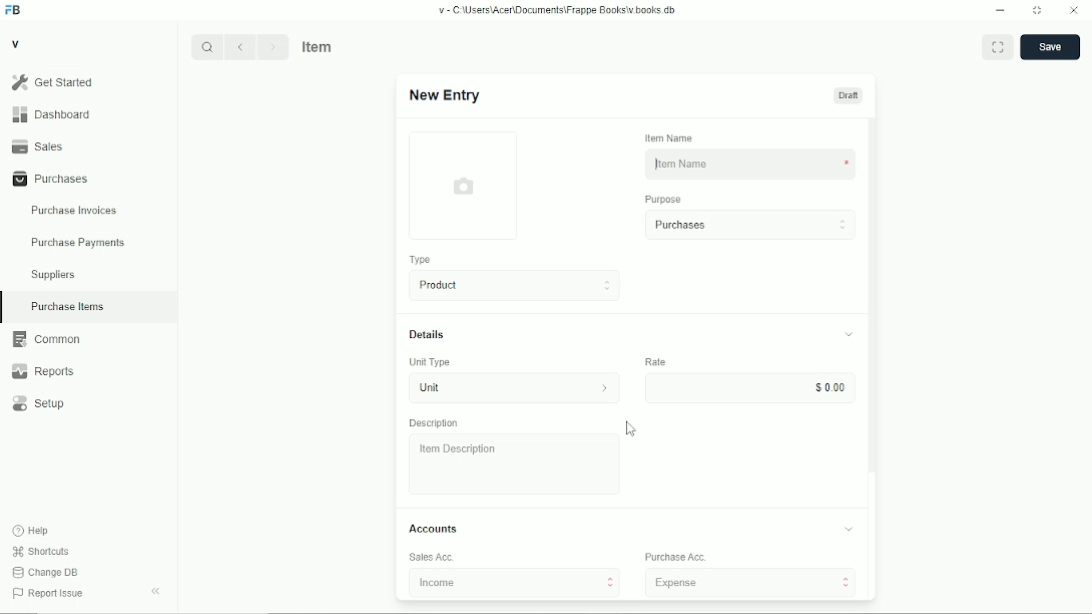  What do you see at coordinates (558, 10) in the screenshot?
I see `v-C:\Users\Acer\Documents\Frappe books\v.books.db` at bounding box center [558, 10].